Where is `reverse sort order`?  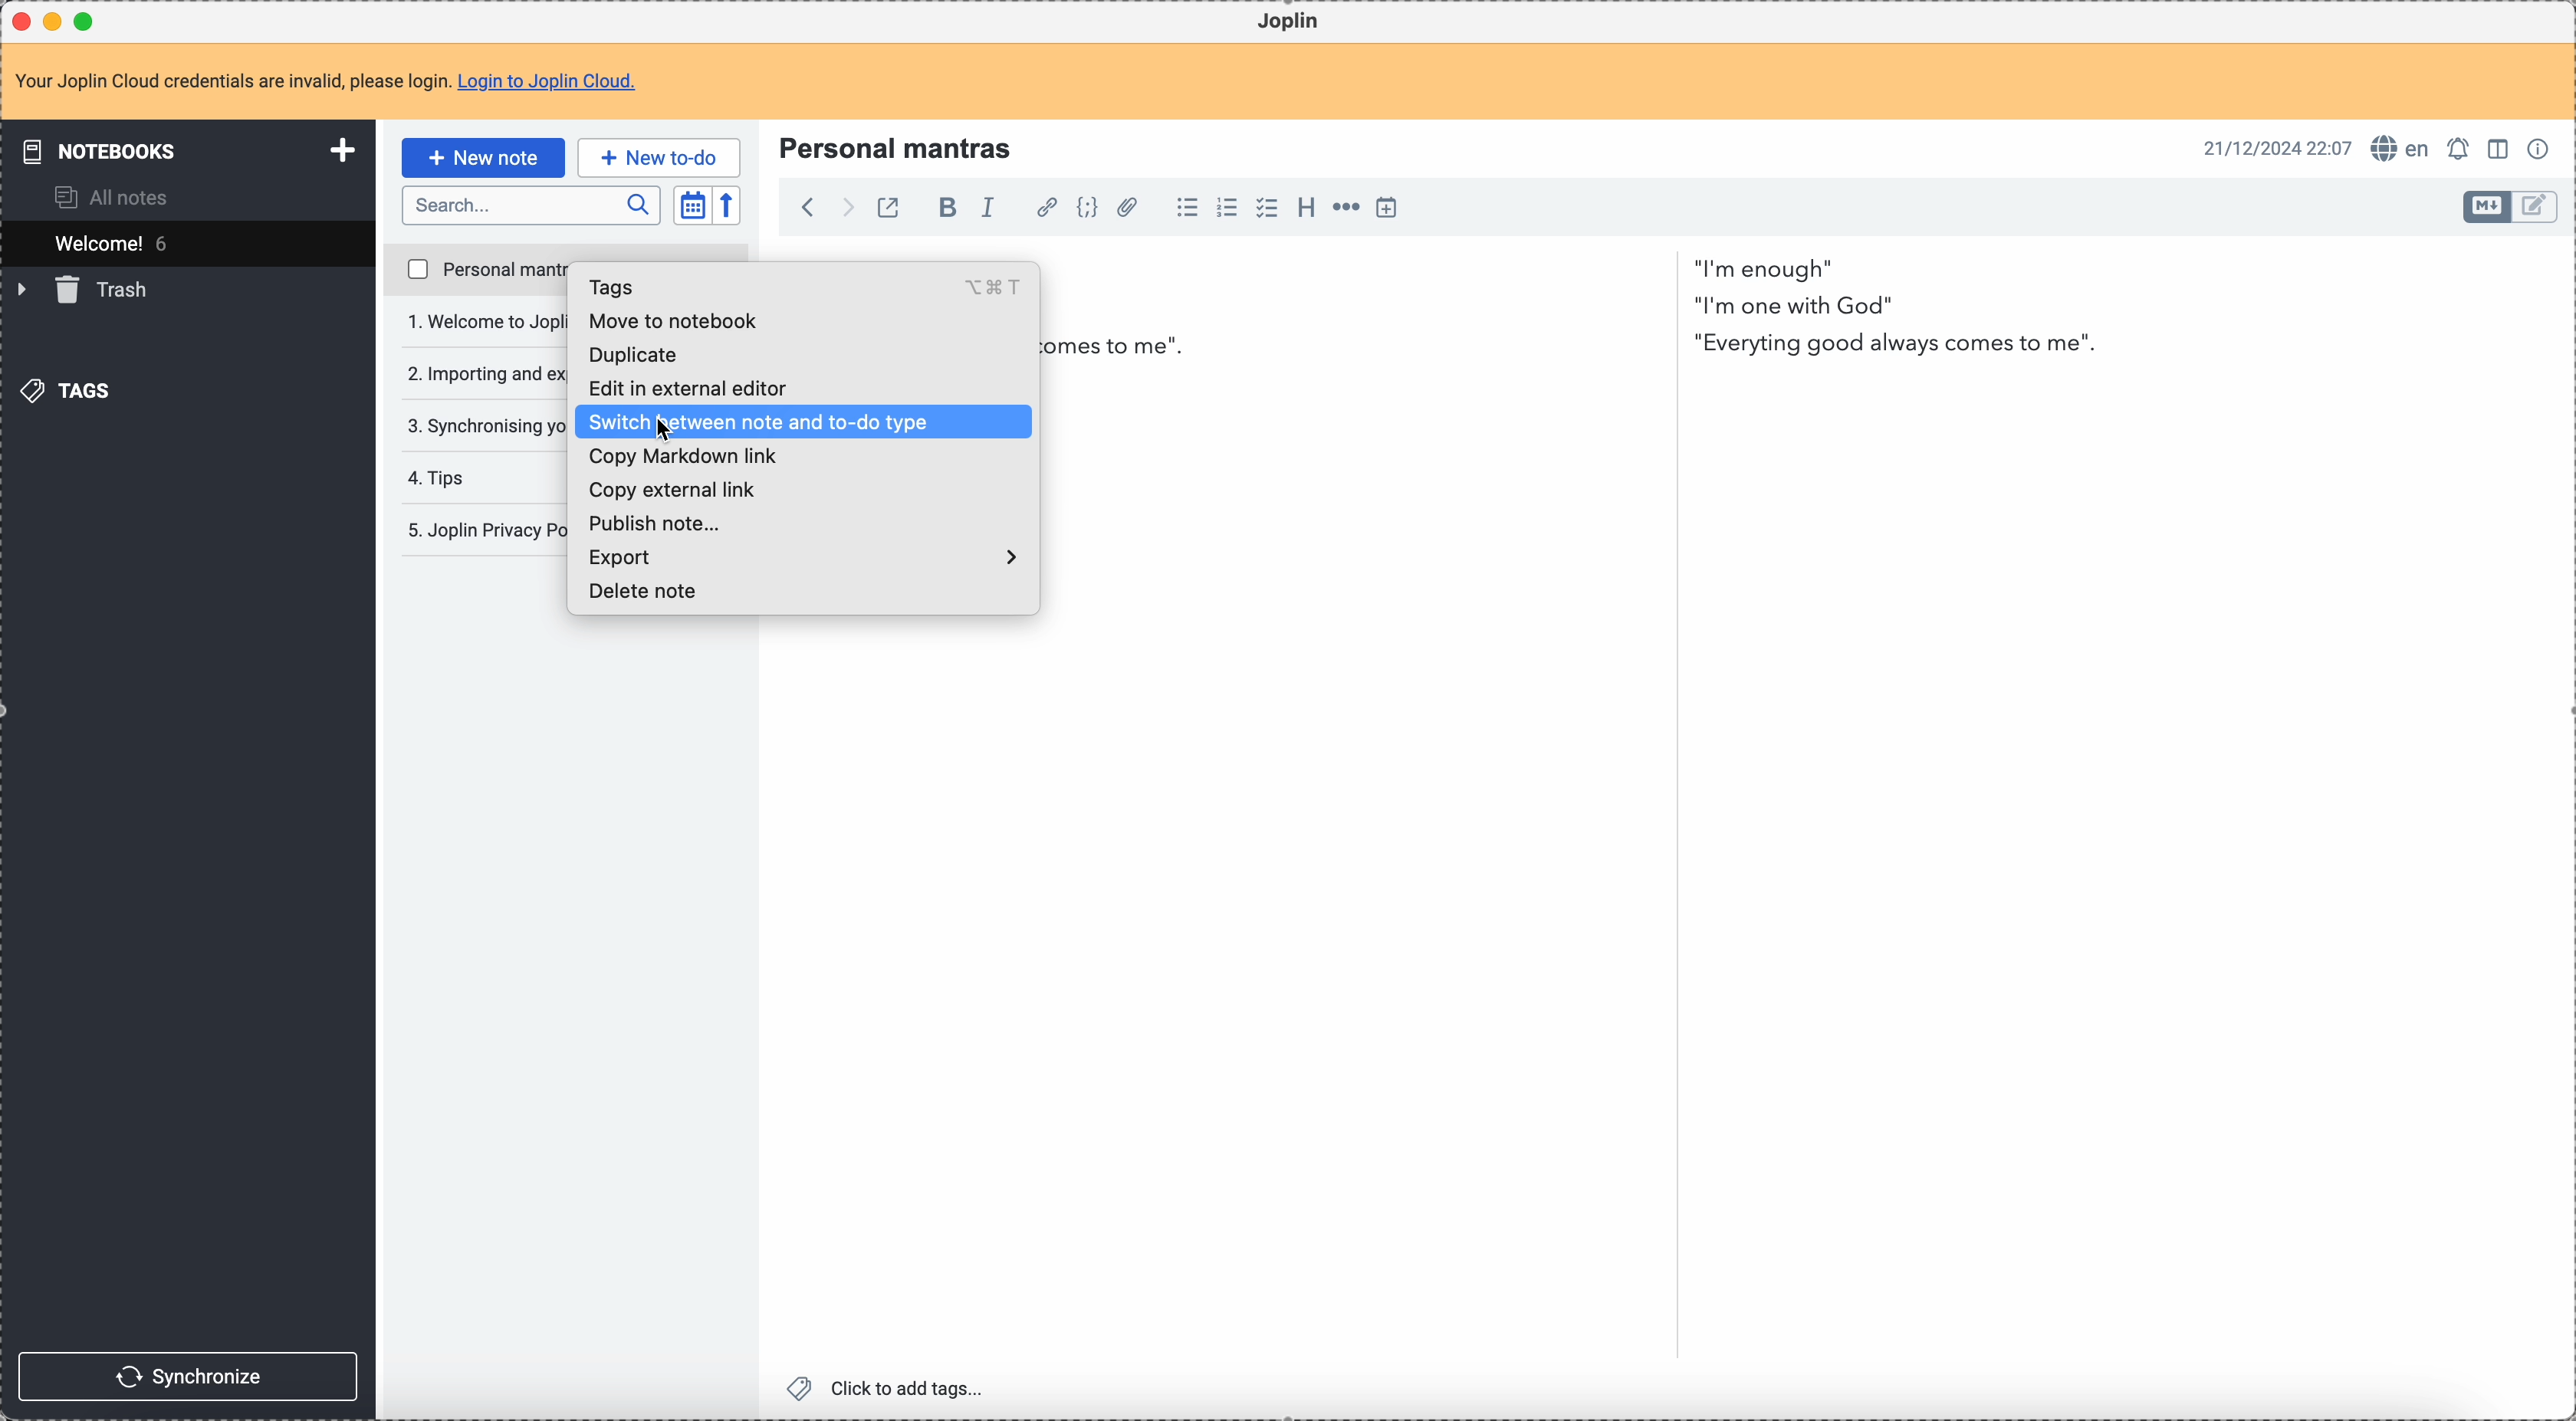
reverse sort order is located at coordinates (726, 206).